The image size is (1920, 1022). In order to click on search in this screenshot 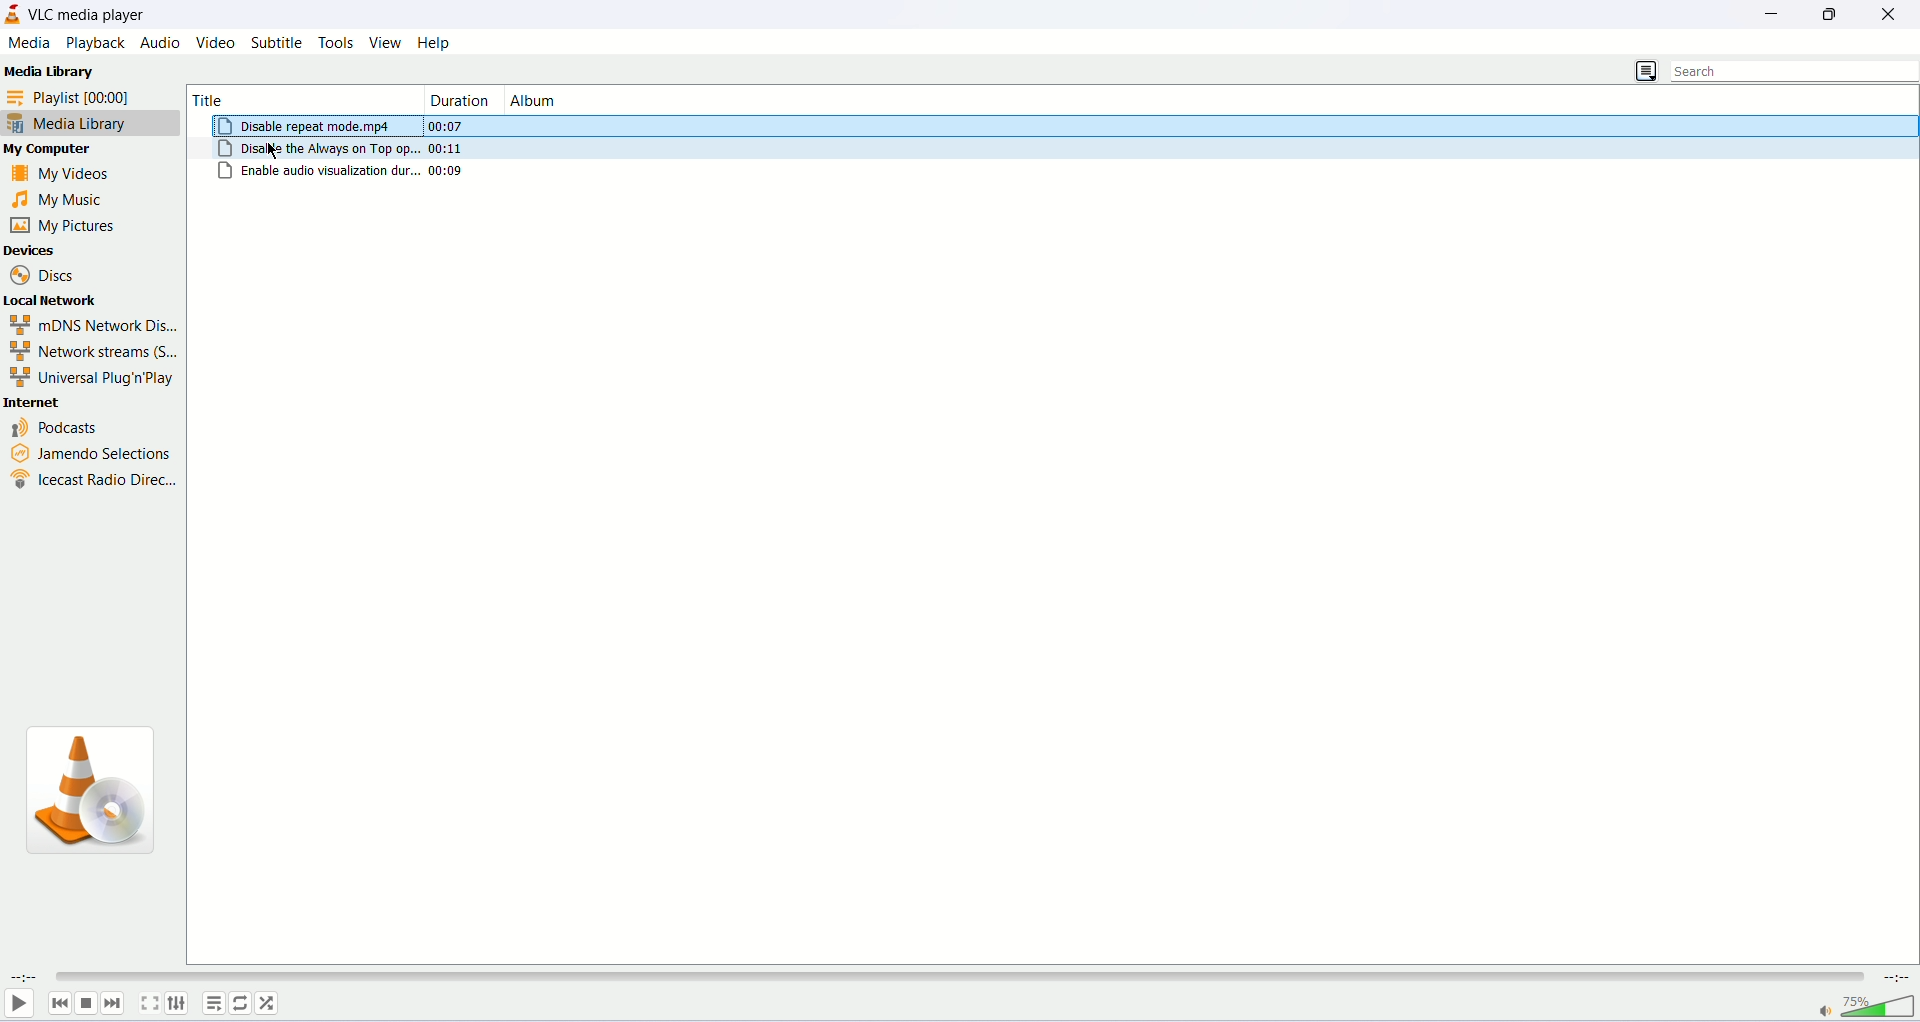, I will do `click(1796, 71)`.